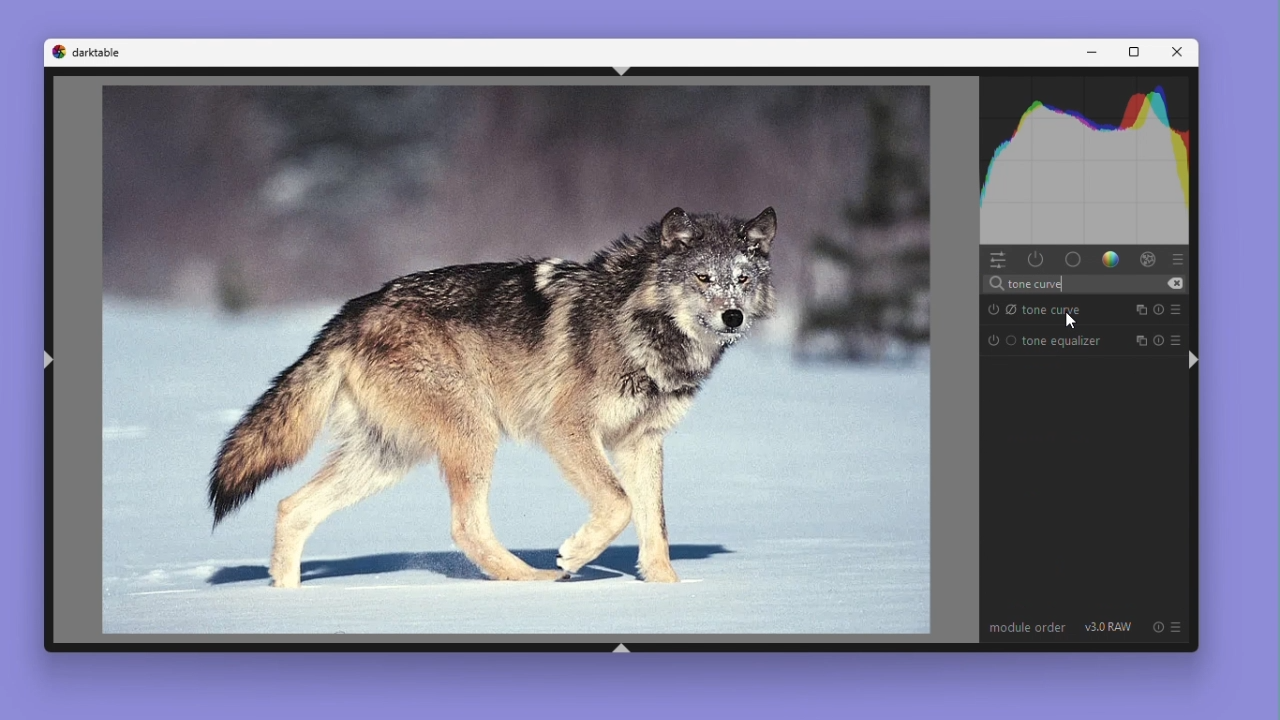  What do you see at coordinates (995, 284) in the screenshot?
I see `search` at bounding box center [995, 284].